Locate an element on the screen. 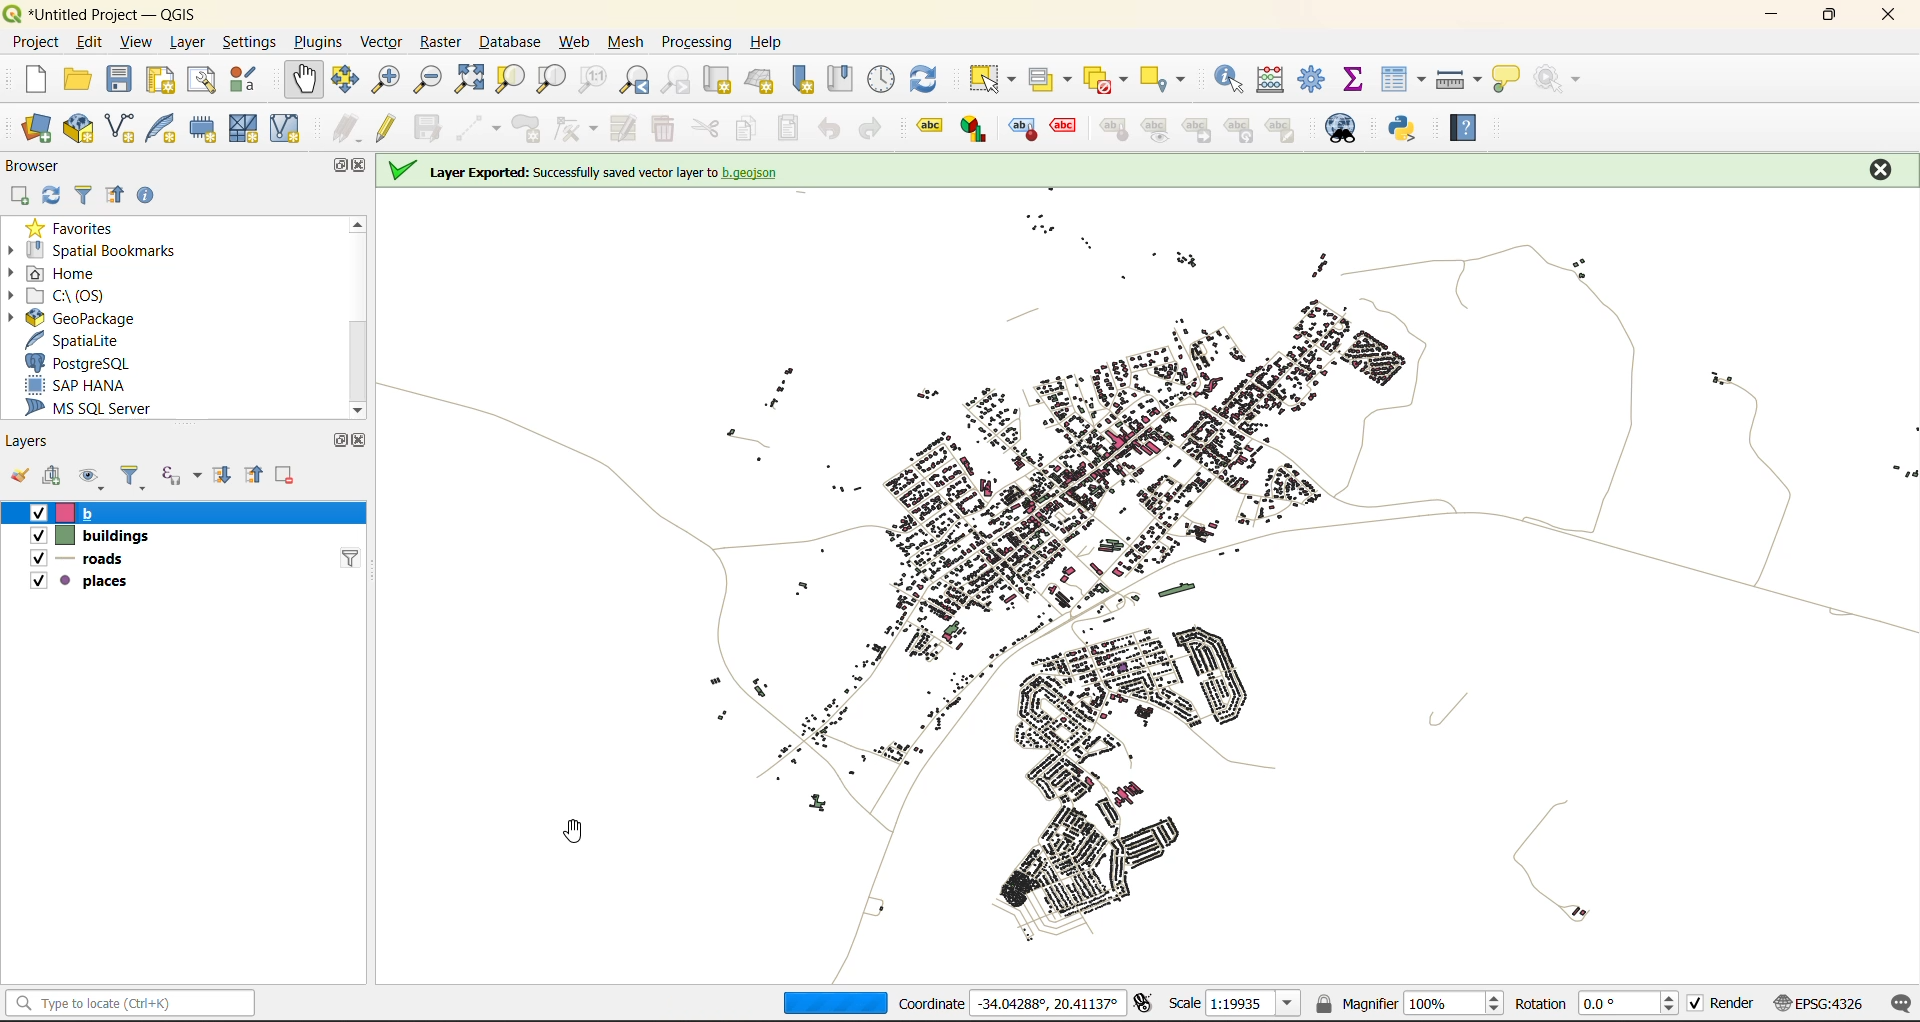 This screenshot has width=1920, height=1022. new spatial bookmarks is located at coordinates (799, 80).